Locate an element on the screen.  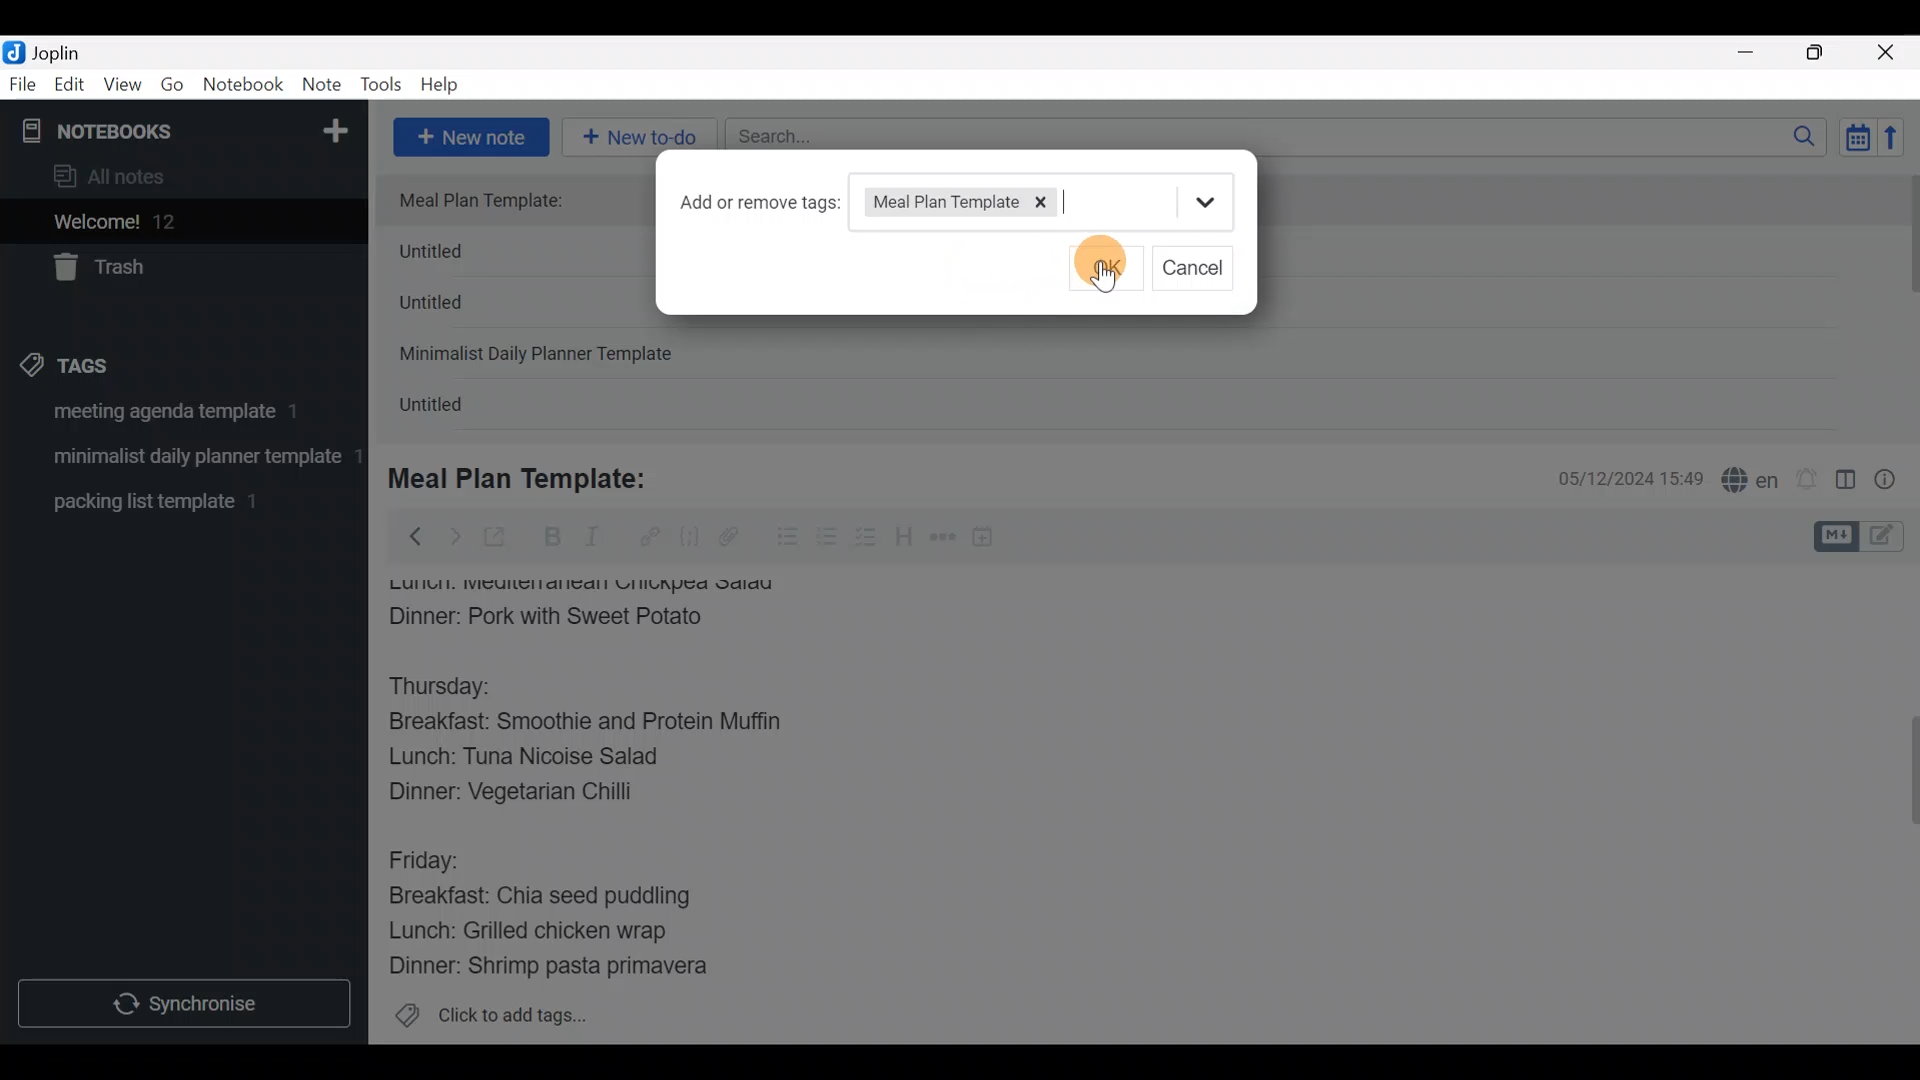
New to-do is located at coordinates (643, 134).